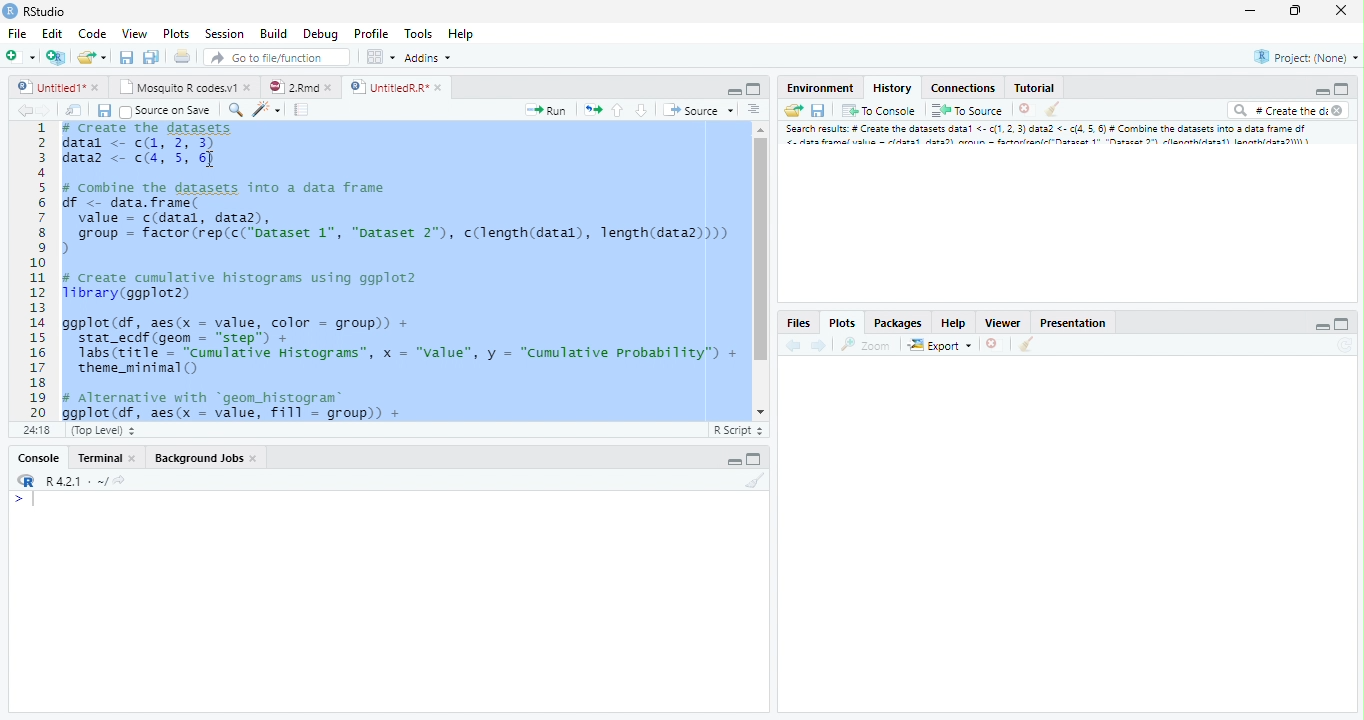 Image resolution: width=1364 pixels, height=720 pixels. I want to click on Minimize, so click(1253, 11).